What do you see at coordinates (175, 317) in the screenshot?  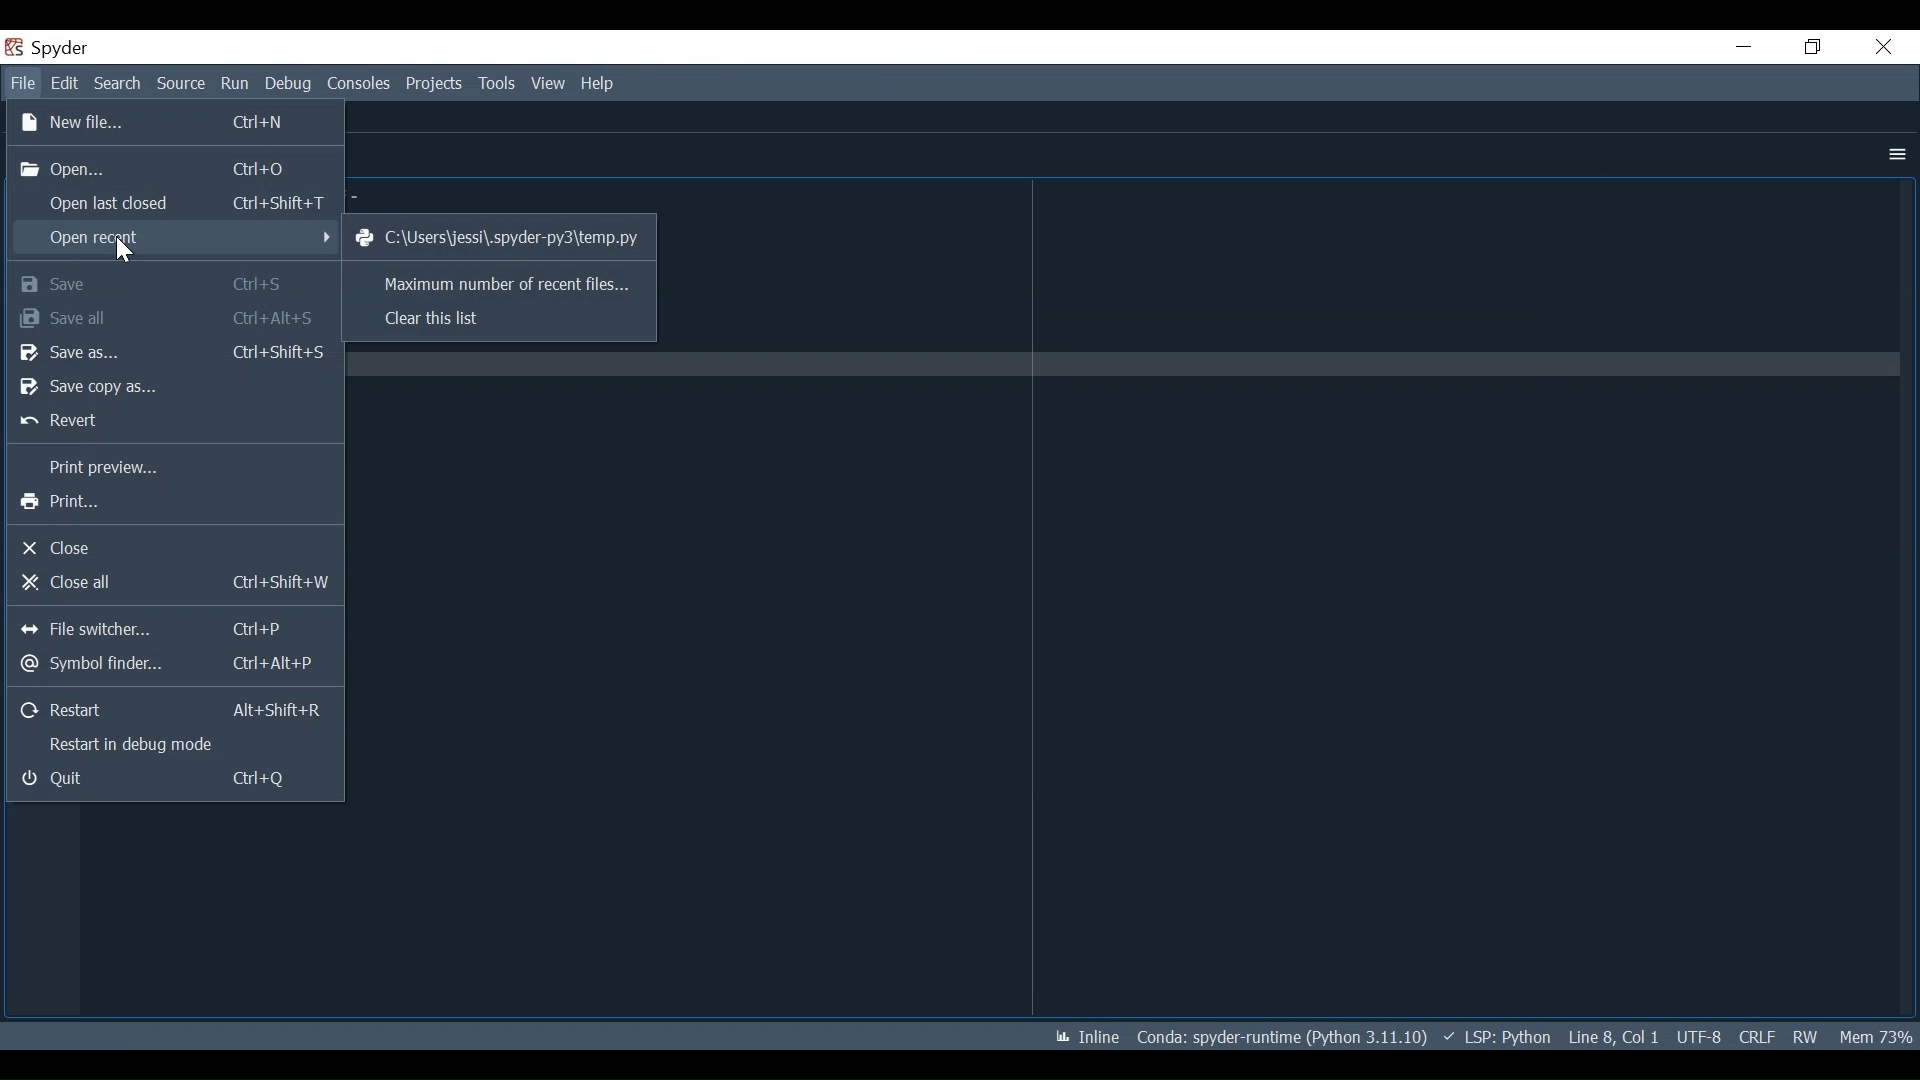 I see `Save all` at bounding box center [175, 317].